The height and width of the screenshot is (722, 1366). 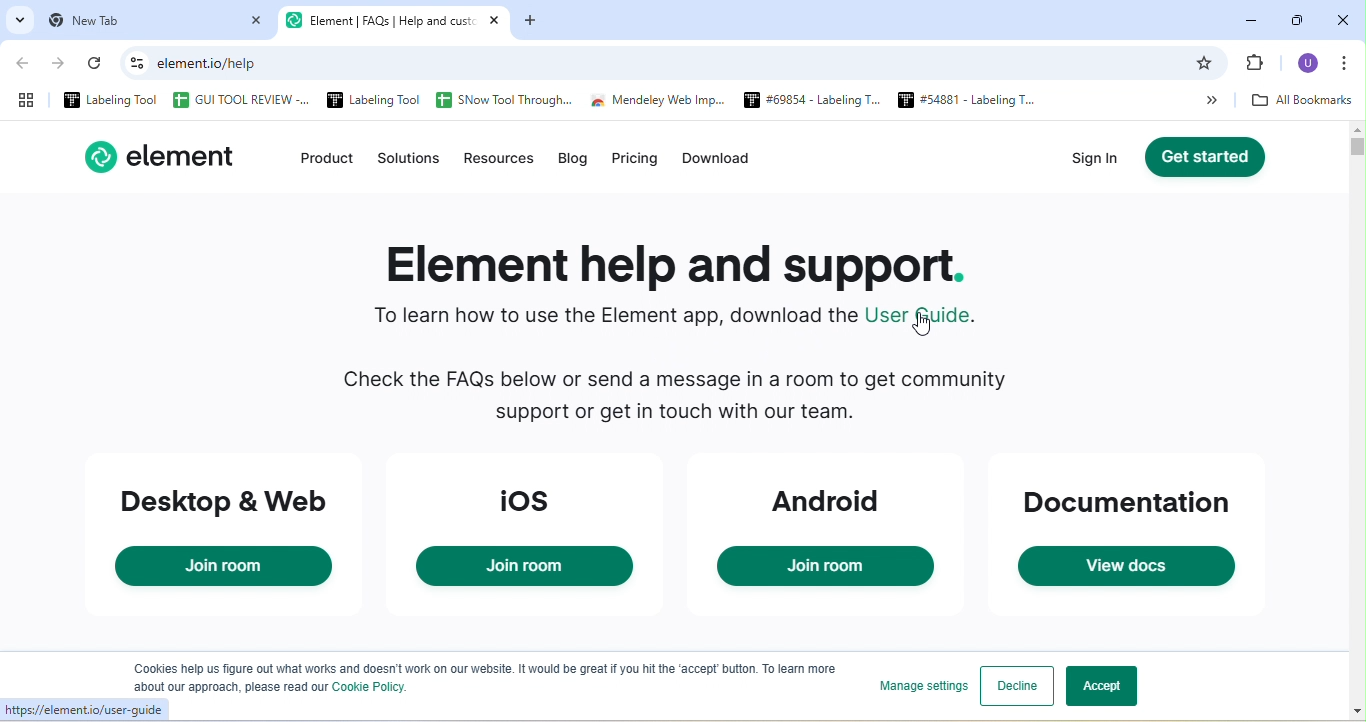 I want to click on desktop and web, so click(x=217, y=503).